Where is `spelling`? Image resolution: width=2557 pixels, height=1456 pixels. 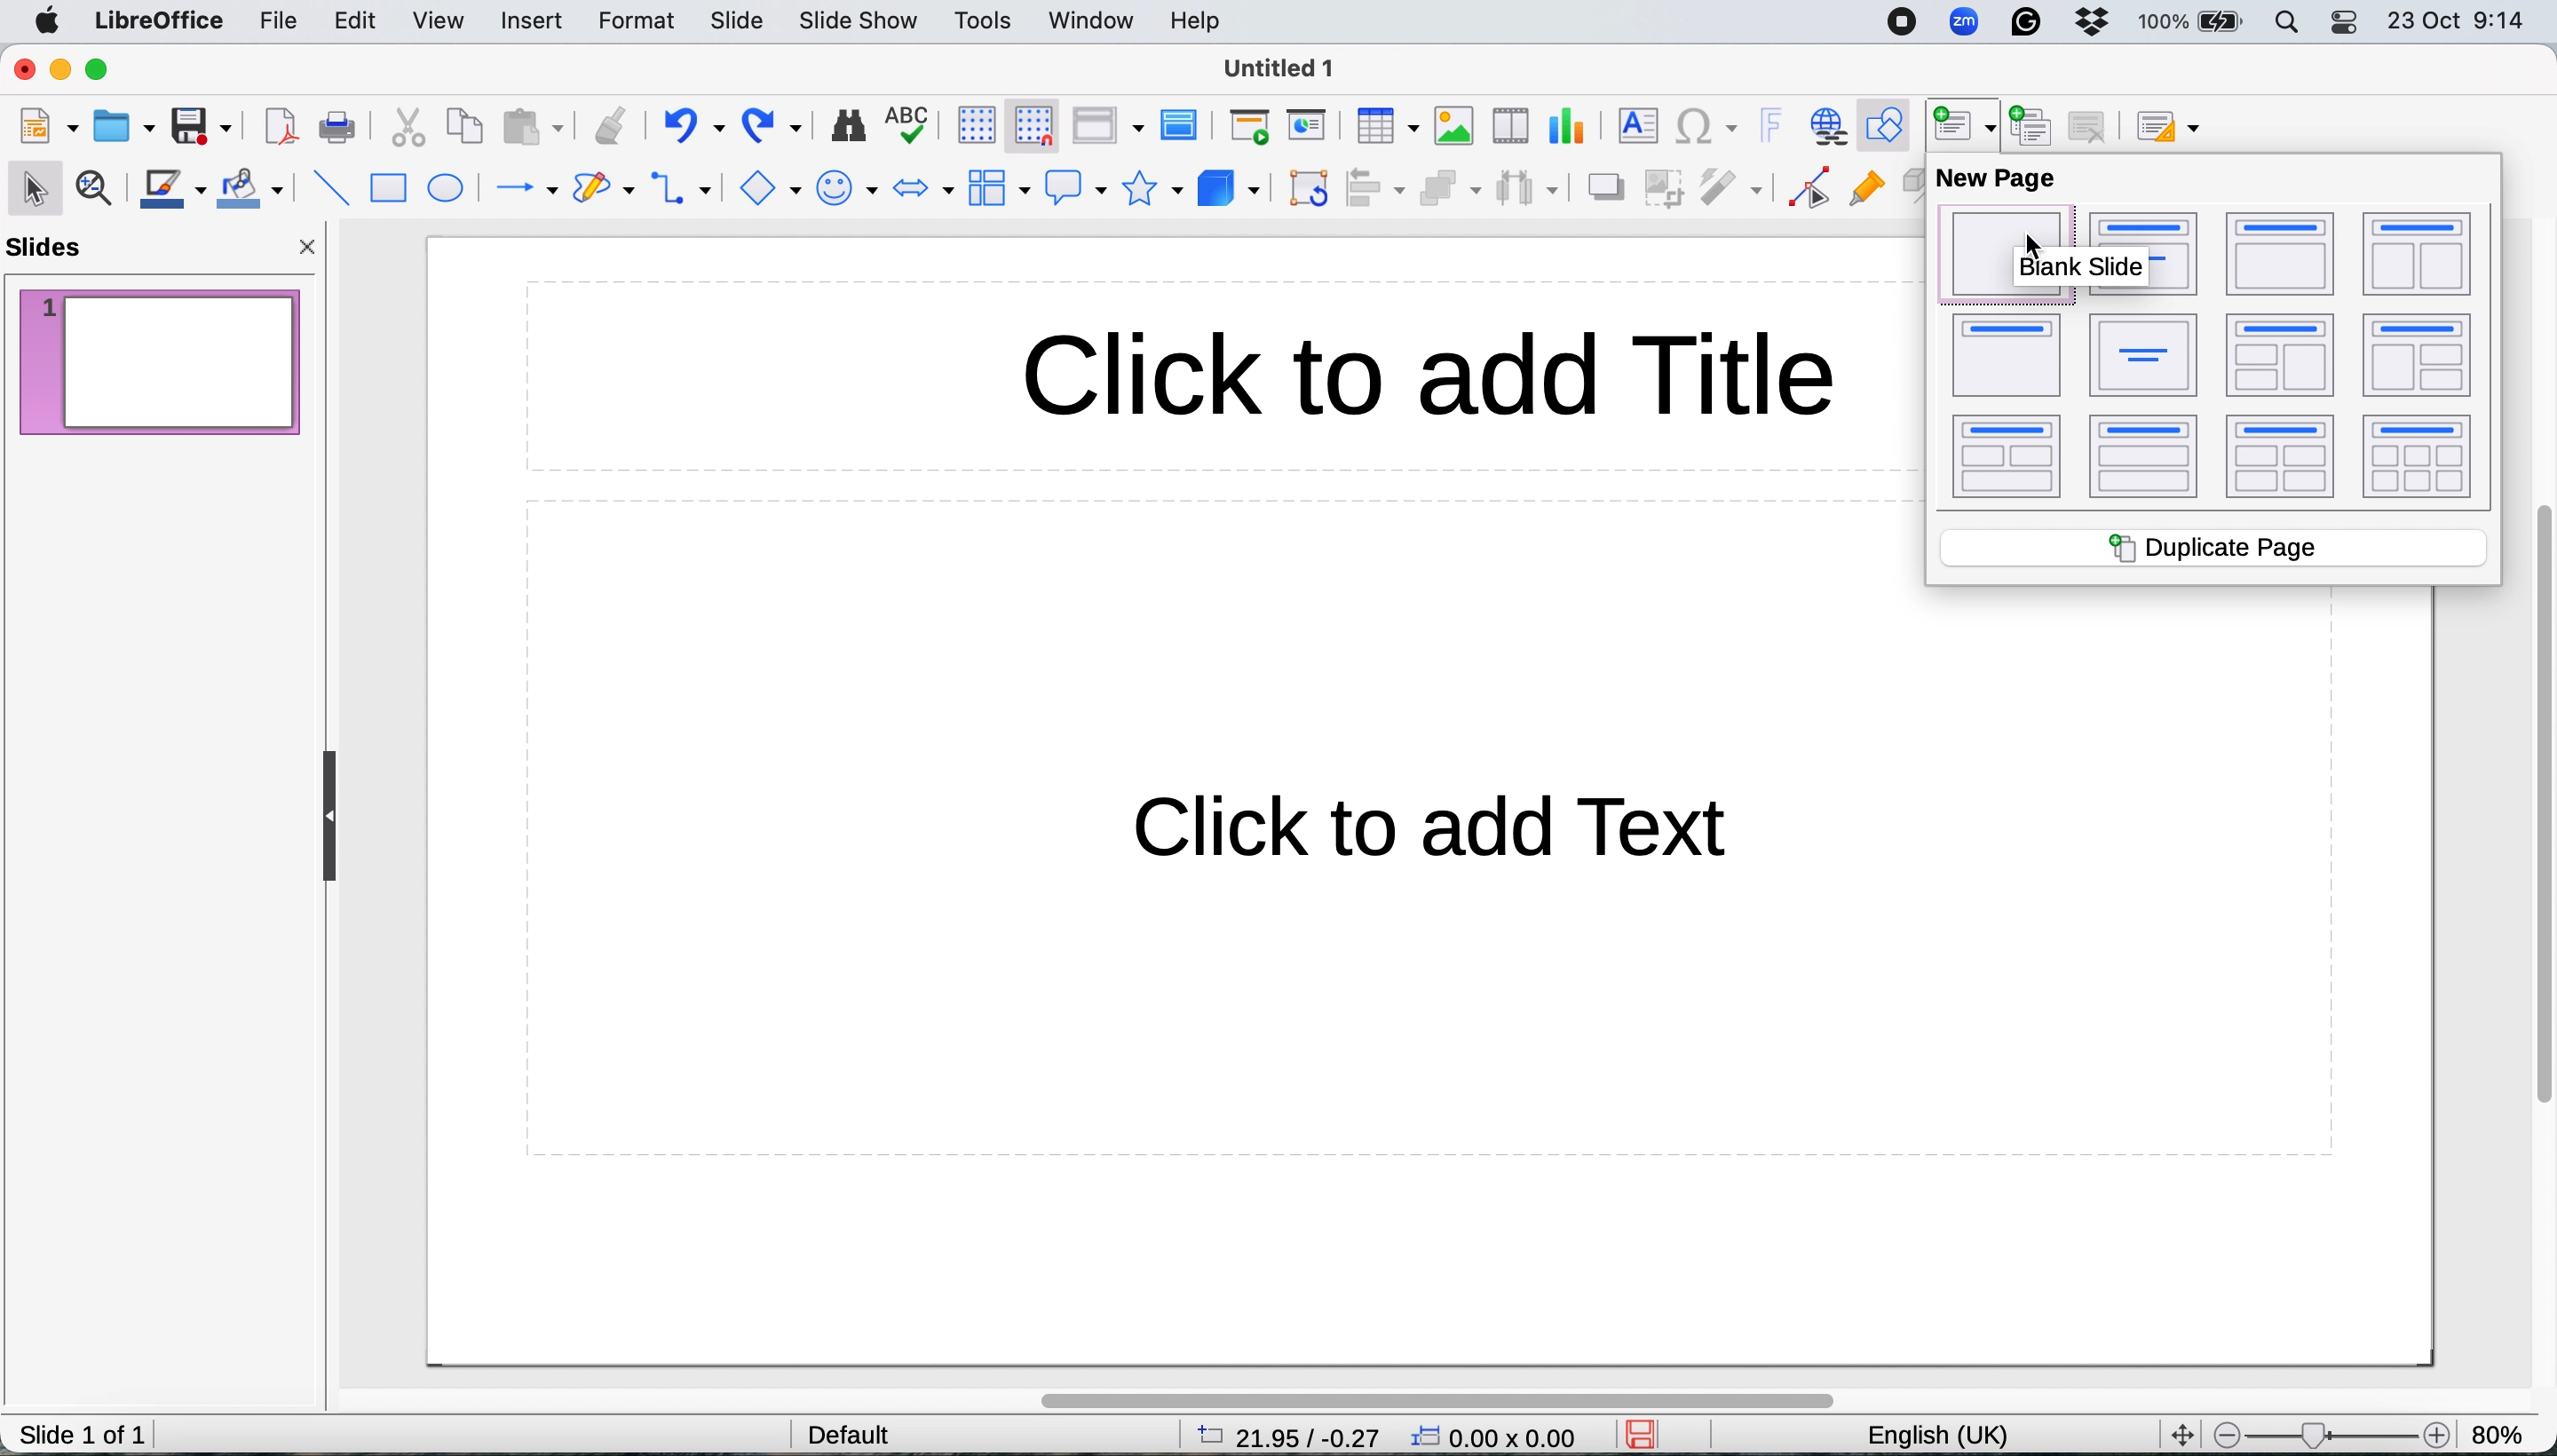
spelling is located at coordinates (910, 125).